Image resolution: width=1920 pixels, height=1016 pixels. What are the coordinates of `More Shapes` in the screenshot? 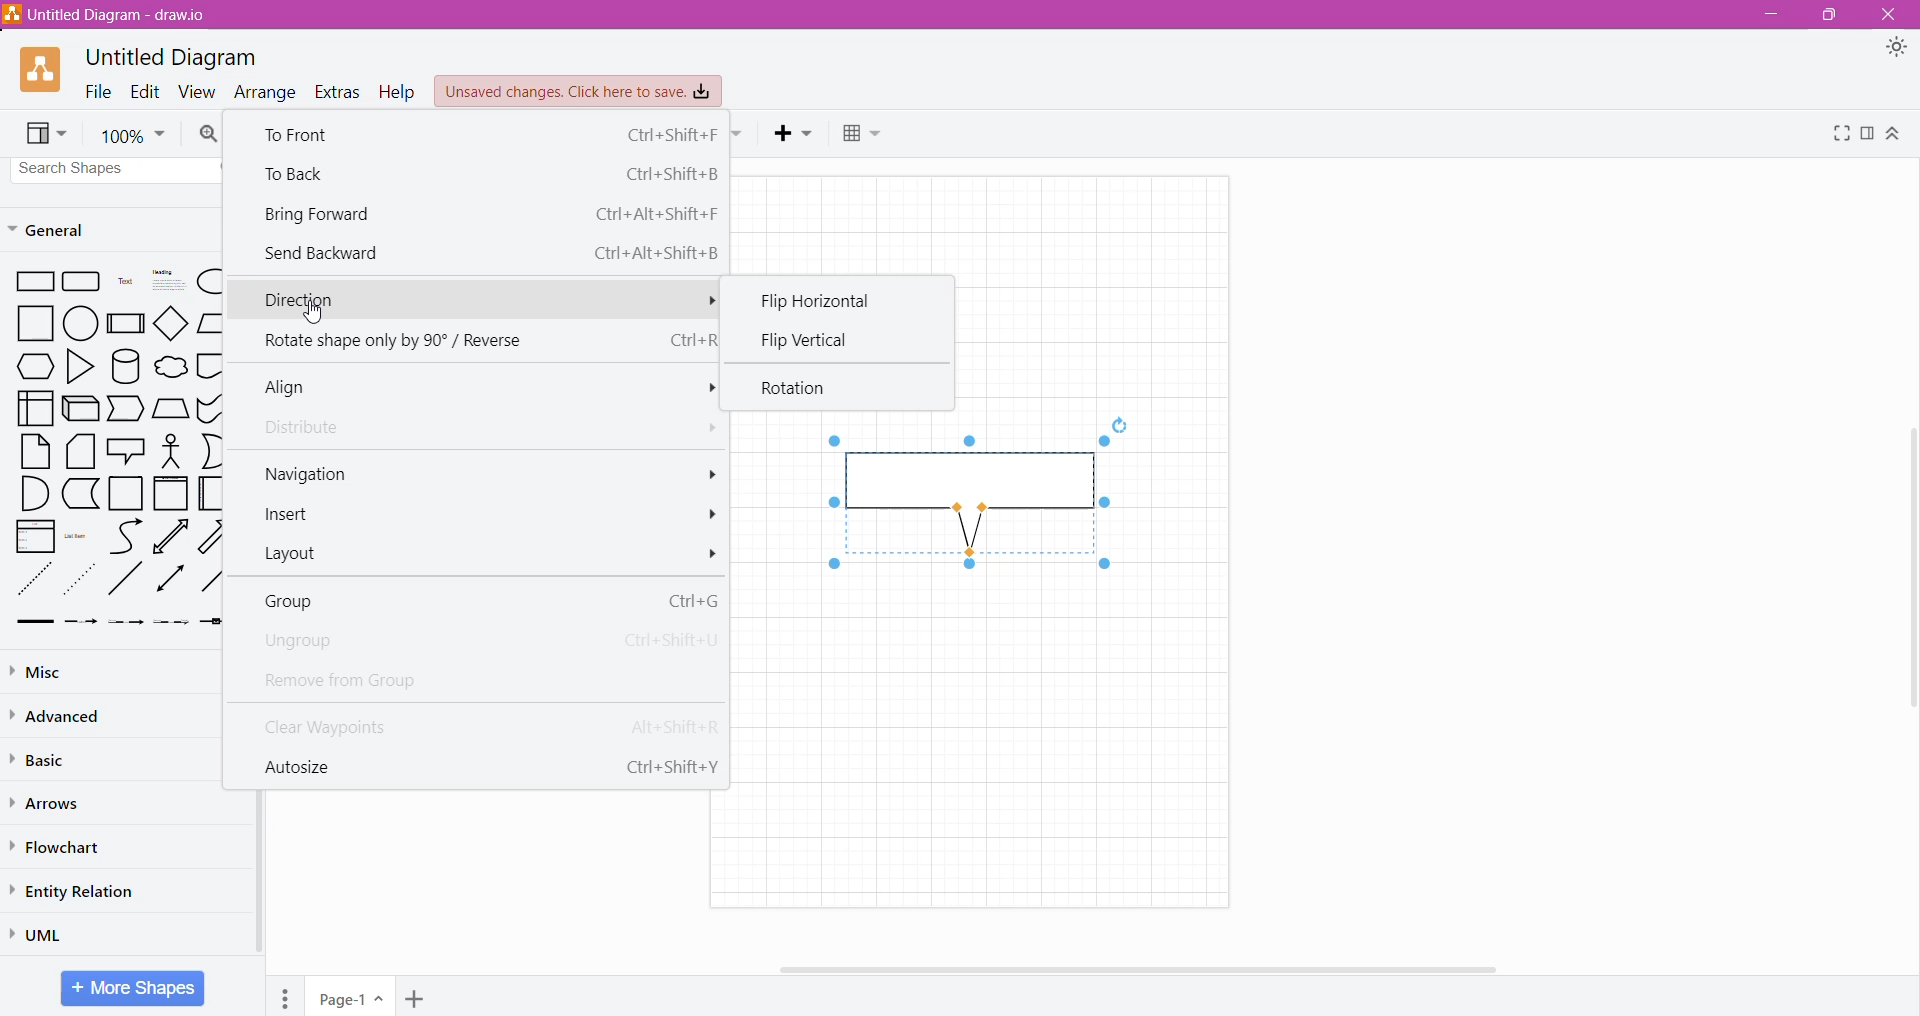 It's located at (132, 988).